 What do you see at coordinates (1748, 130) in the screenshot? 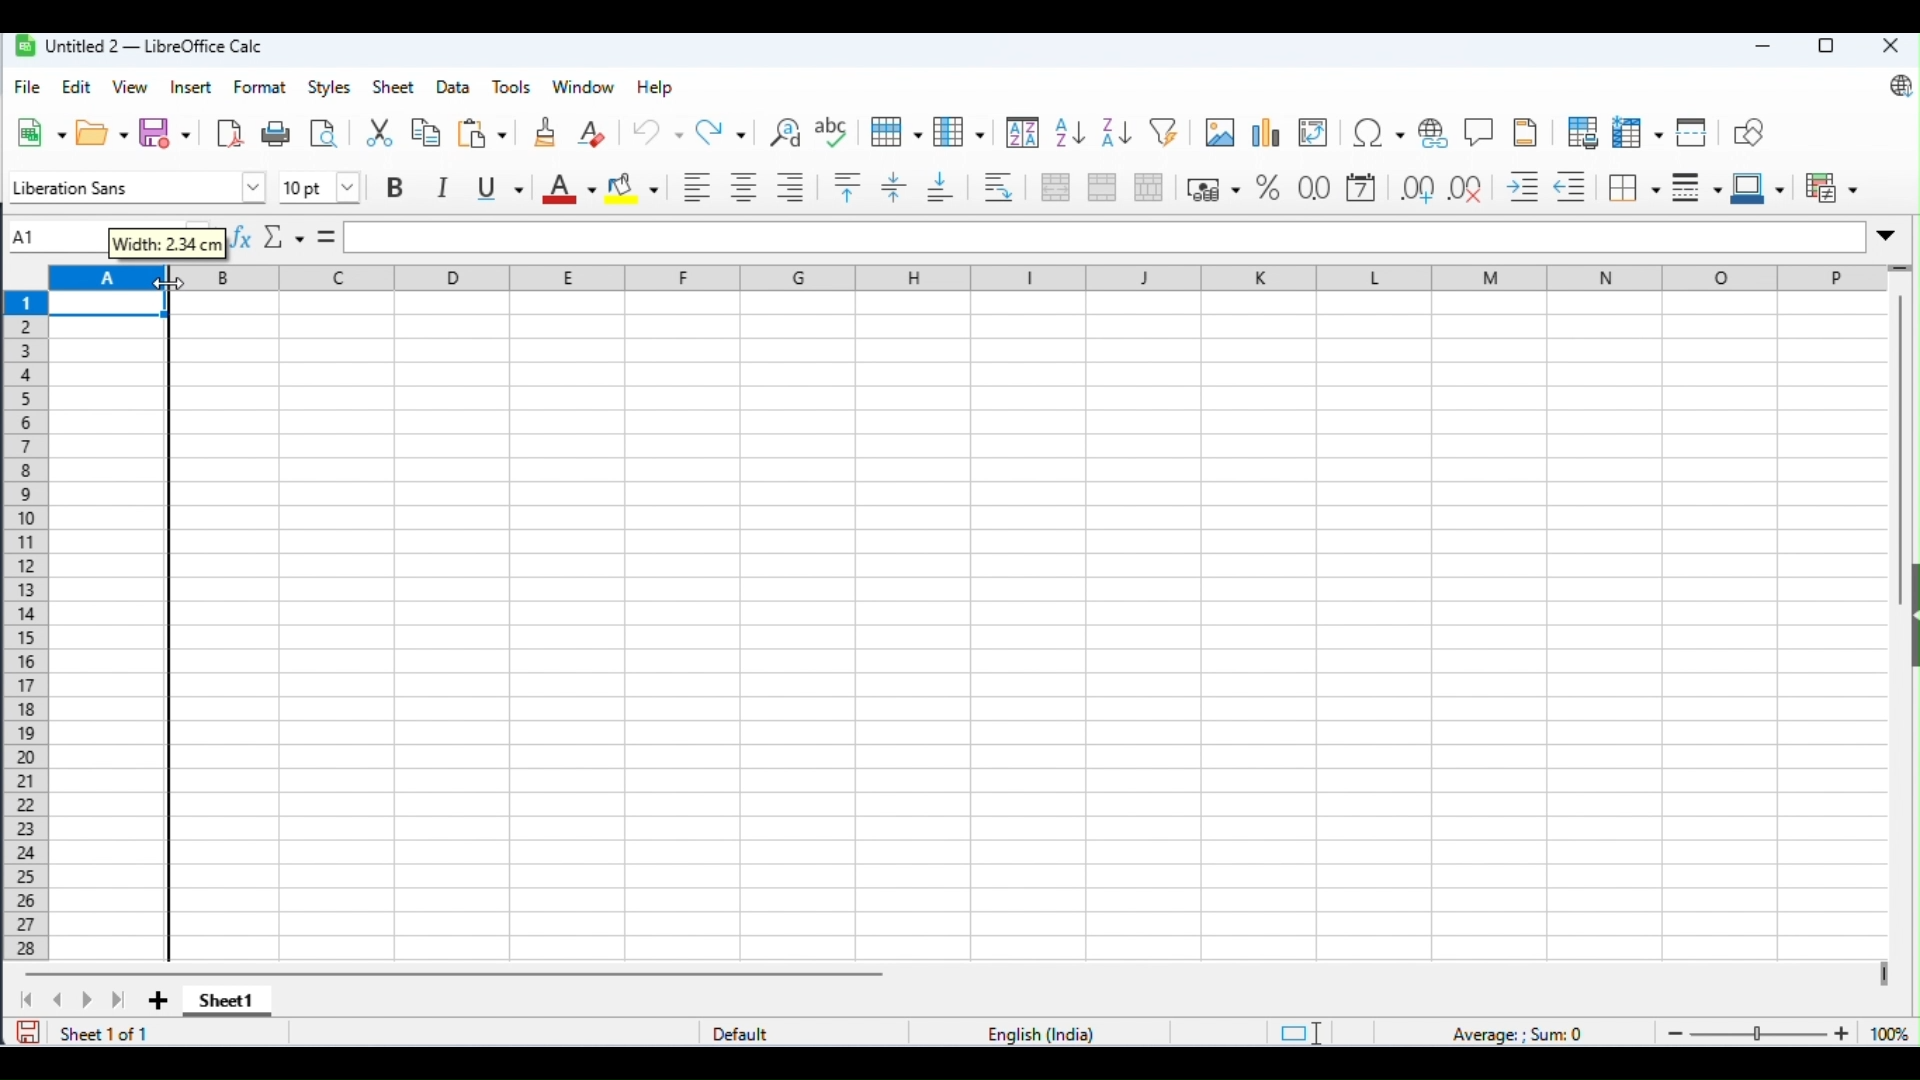
I see `show draw functions` at bounding box center [1748, 130].